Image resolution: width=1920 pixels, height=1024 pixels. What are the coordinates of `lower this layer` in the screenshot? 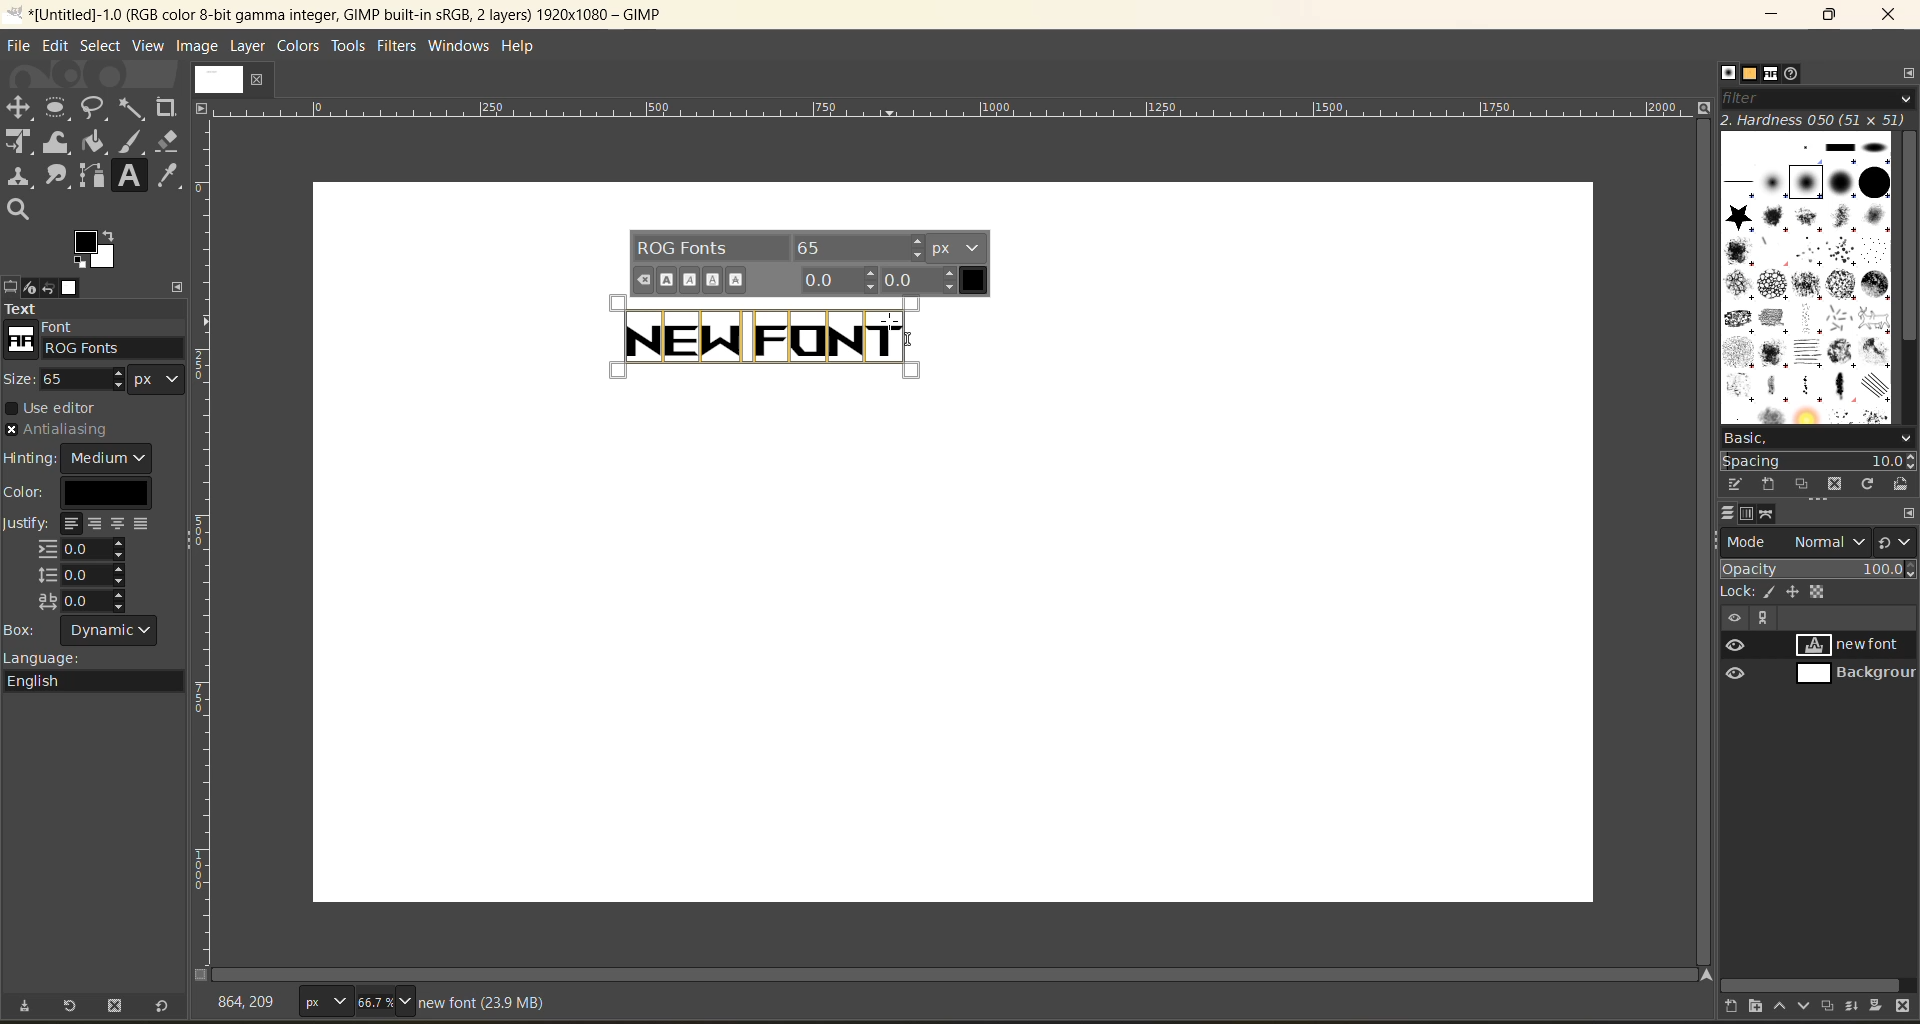 It's located at (1807, 1005).